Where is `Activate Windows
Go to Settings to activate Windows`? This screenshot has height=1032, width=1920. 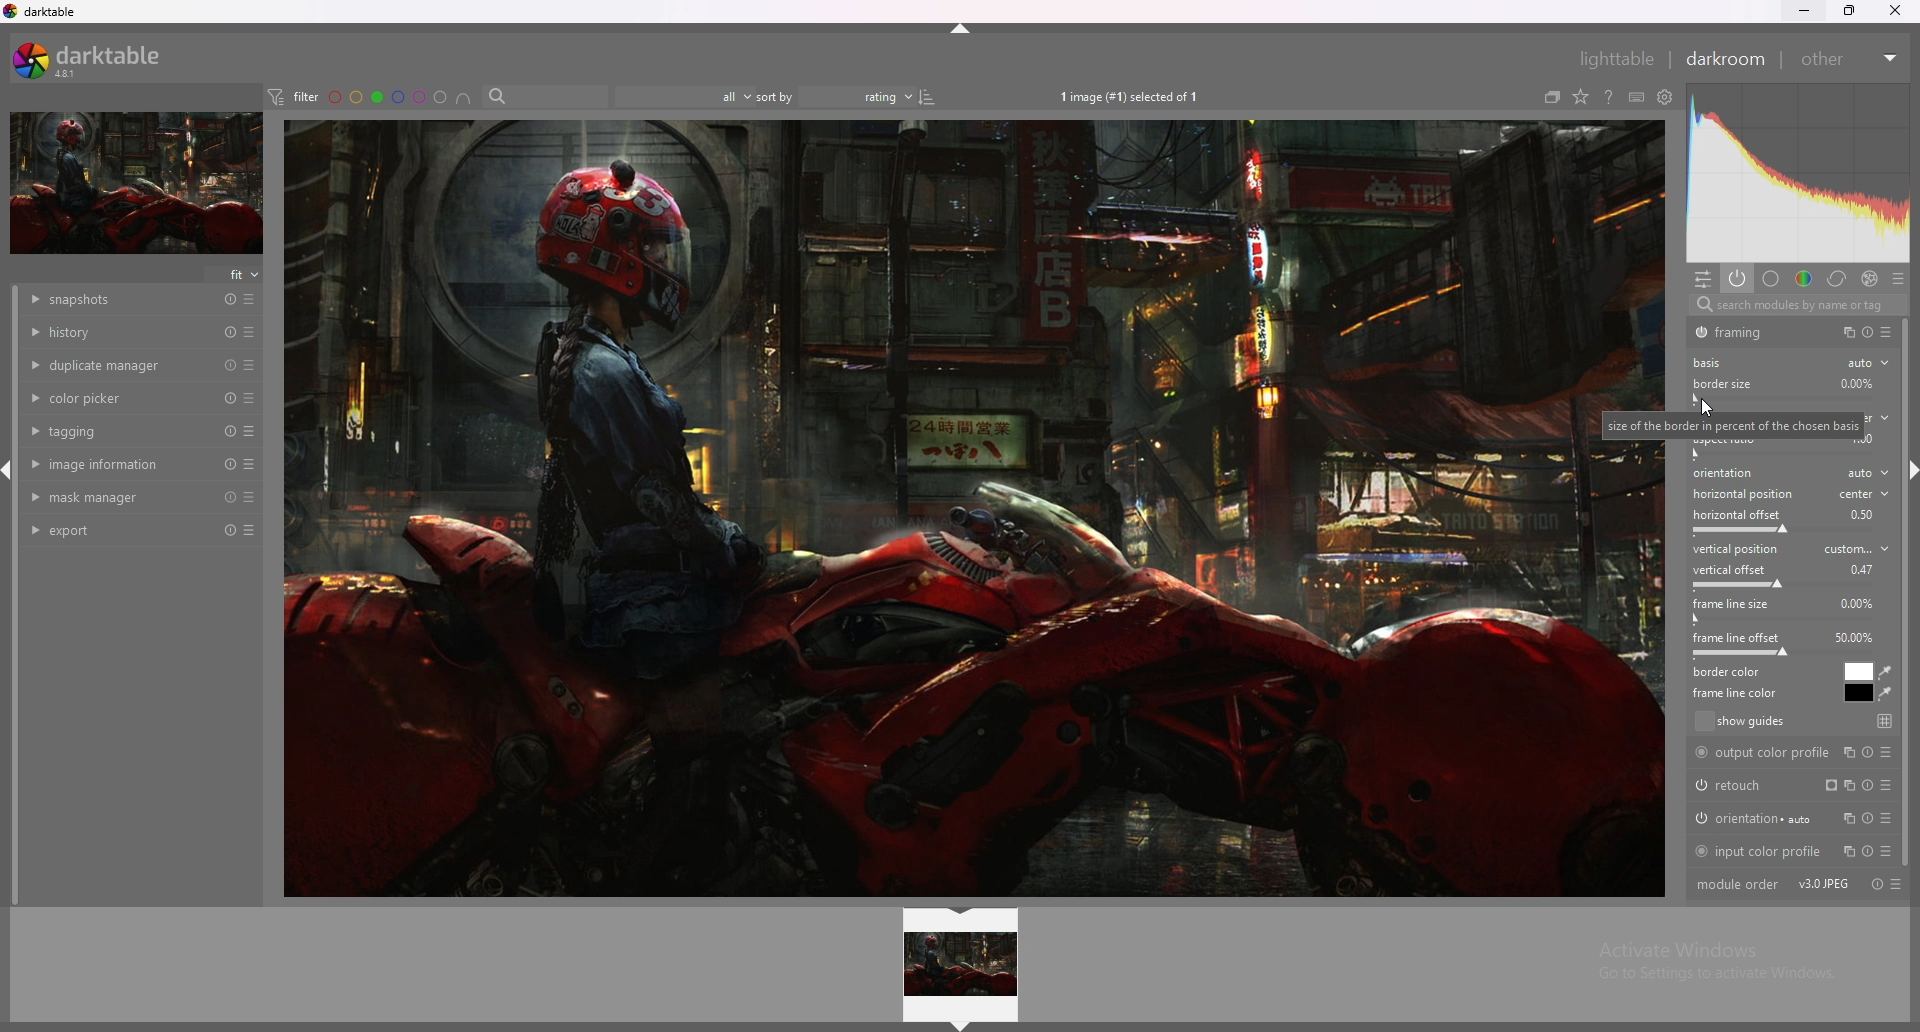
Activate Windows
Go to Settings to activate Windows is located at coordinates (1712, 966).